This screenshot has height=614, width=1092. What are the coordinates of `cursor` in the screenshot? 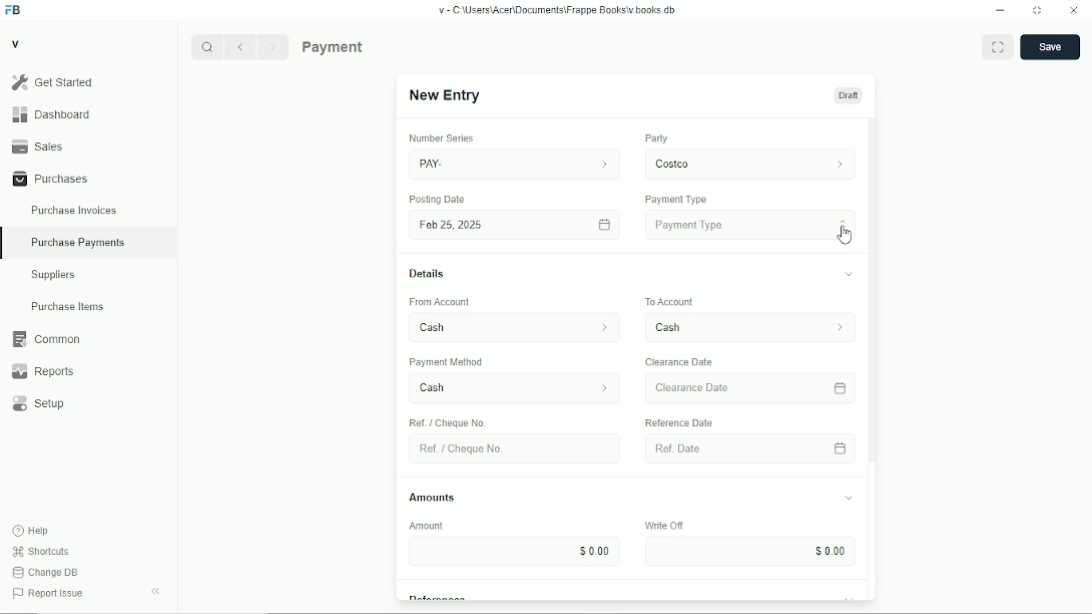 It's located at (845, 236).